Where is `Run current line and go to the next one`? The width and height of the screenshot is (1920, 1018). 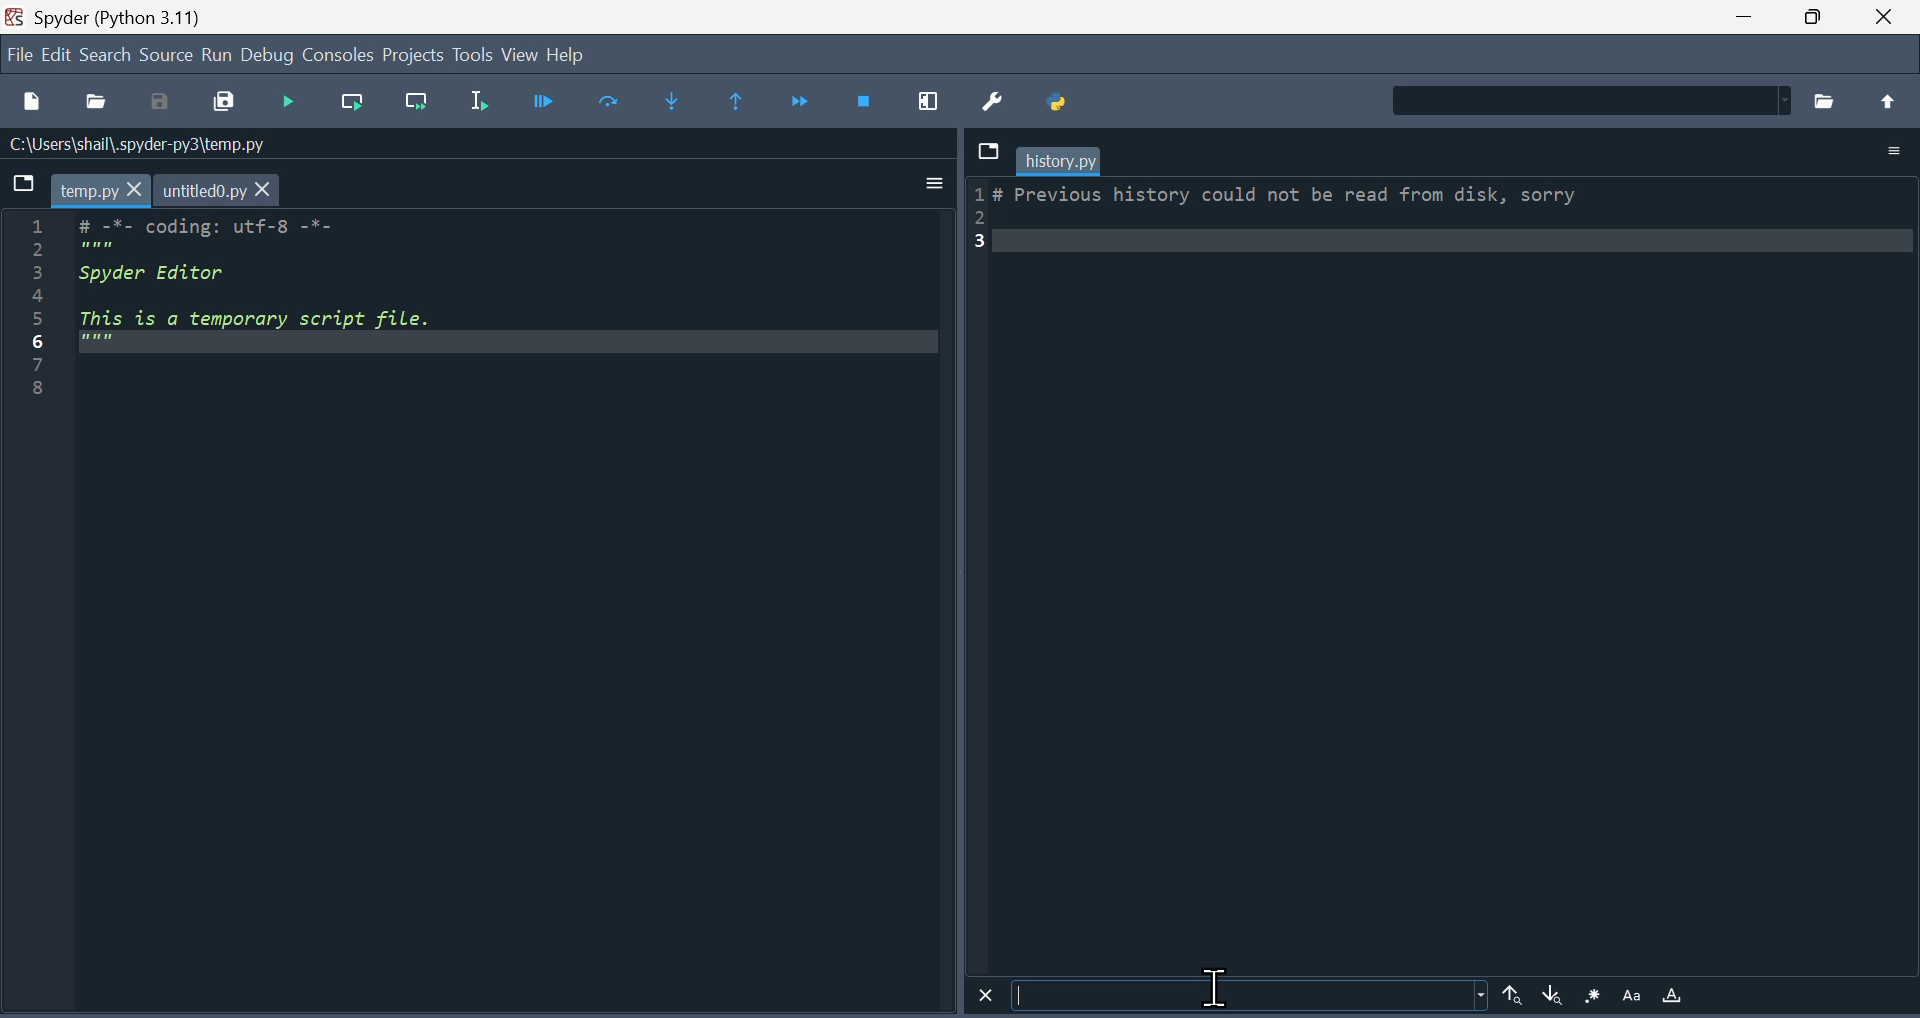 Run current line and go to the next one is located at coordinates (416, 106).